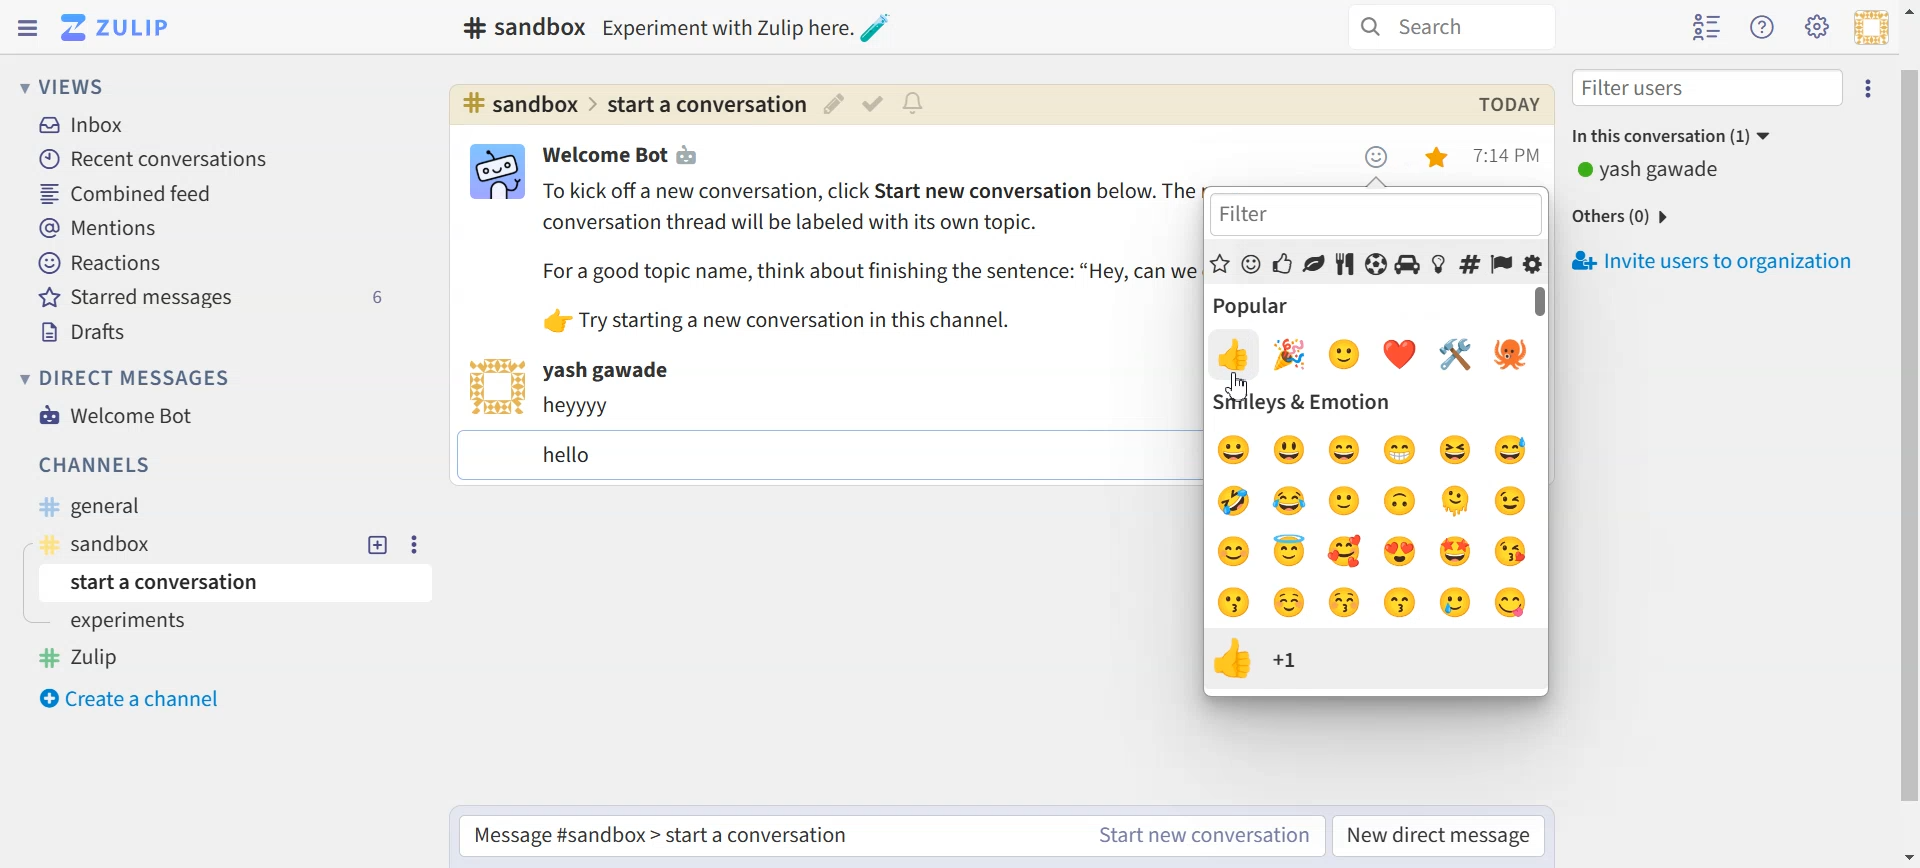 This screenshot has width=1920, height=868. Describe the element at coordinates (1377, 214) in the screenshot. I see `Filter` at that location.